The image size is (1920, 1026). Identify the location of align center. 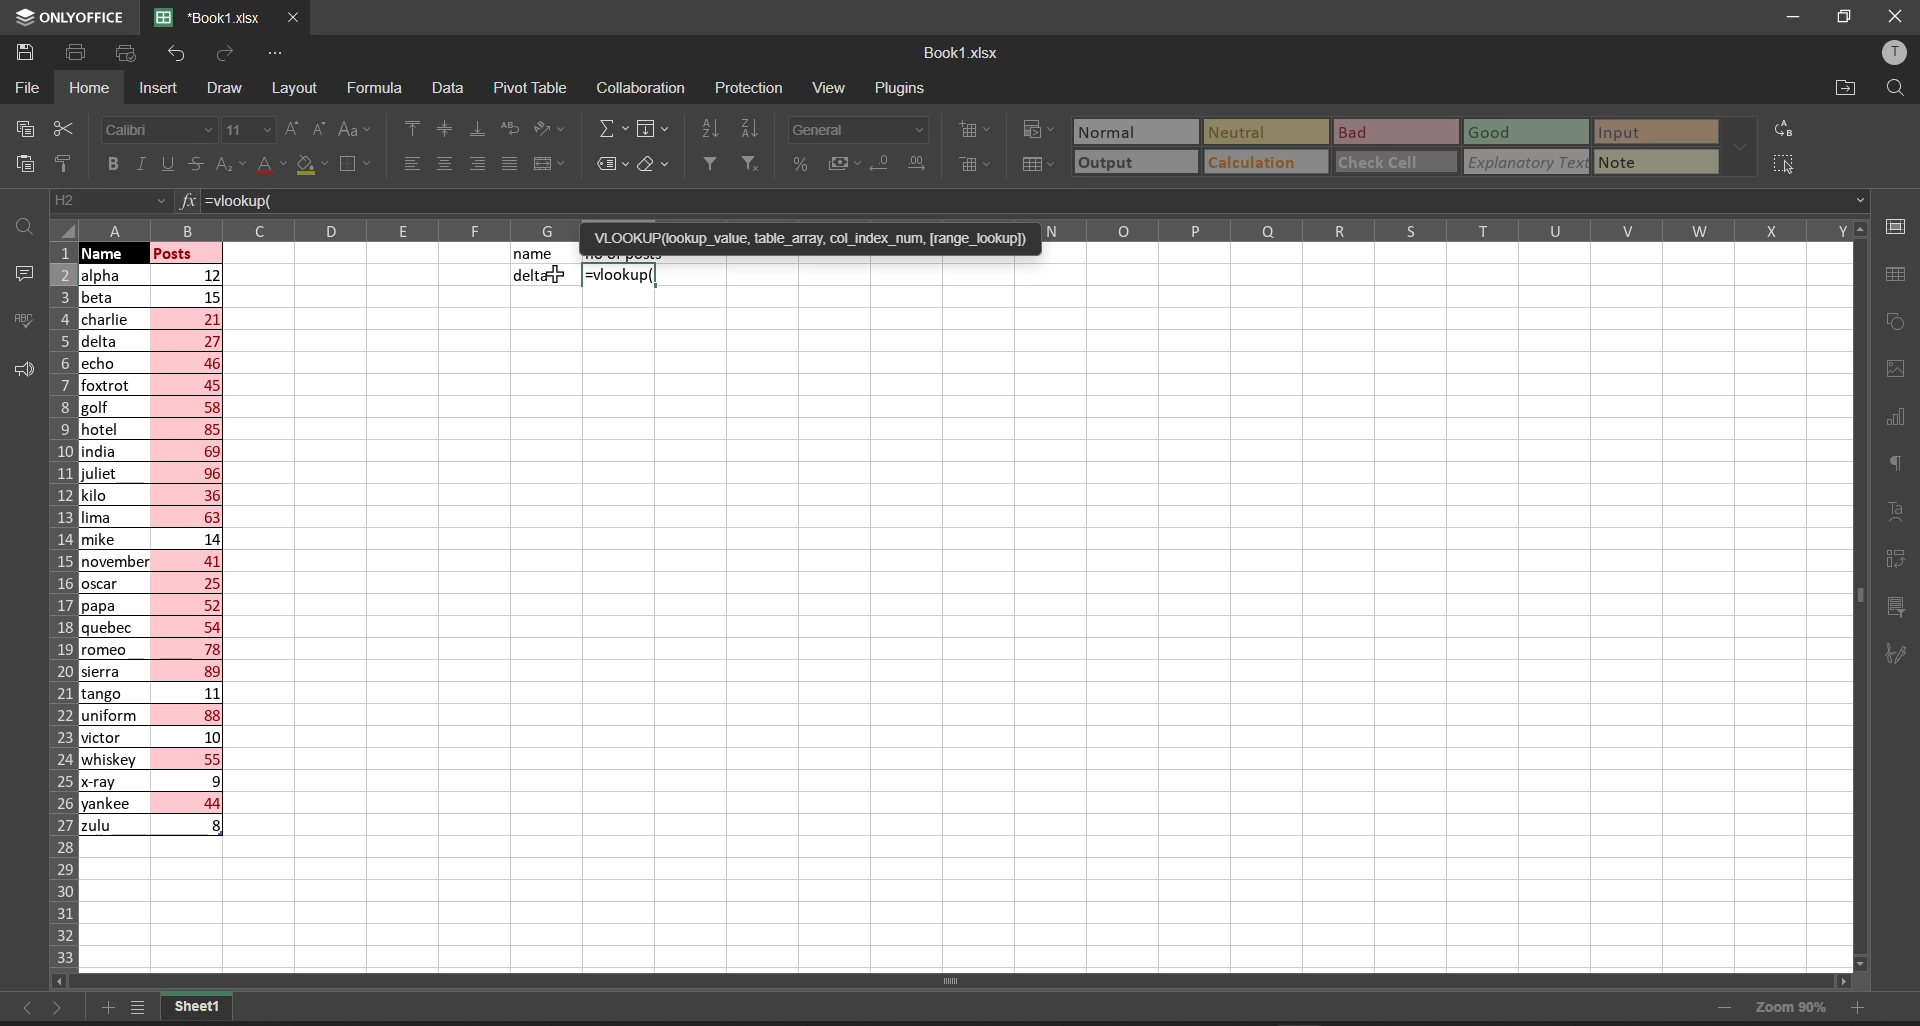
(443, 130).